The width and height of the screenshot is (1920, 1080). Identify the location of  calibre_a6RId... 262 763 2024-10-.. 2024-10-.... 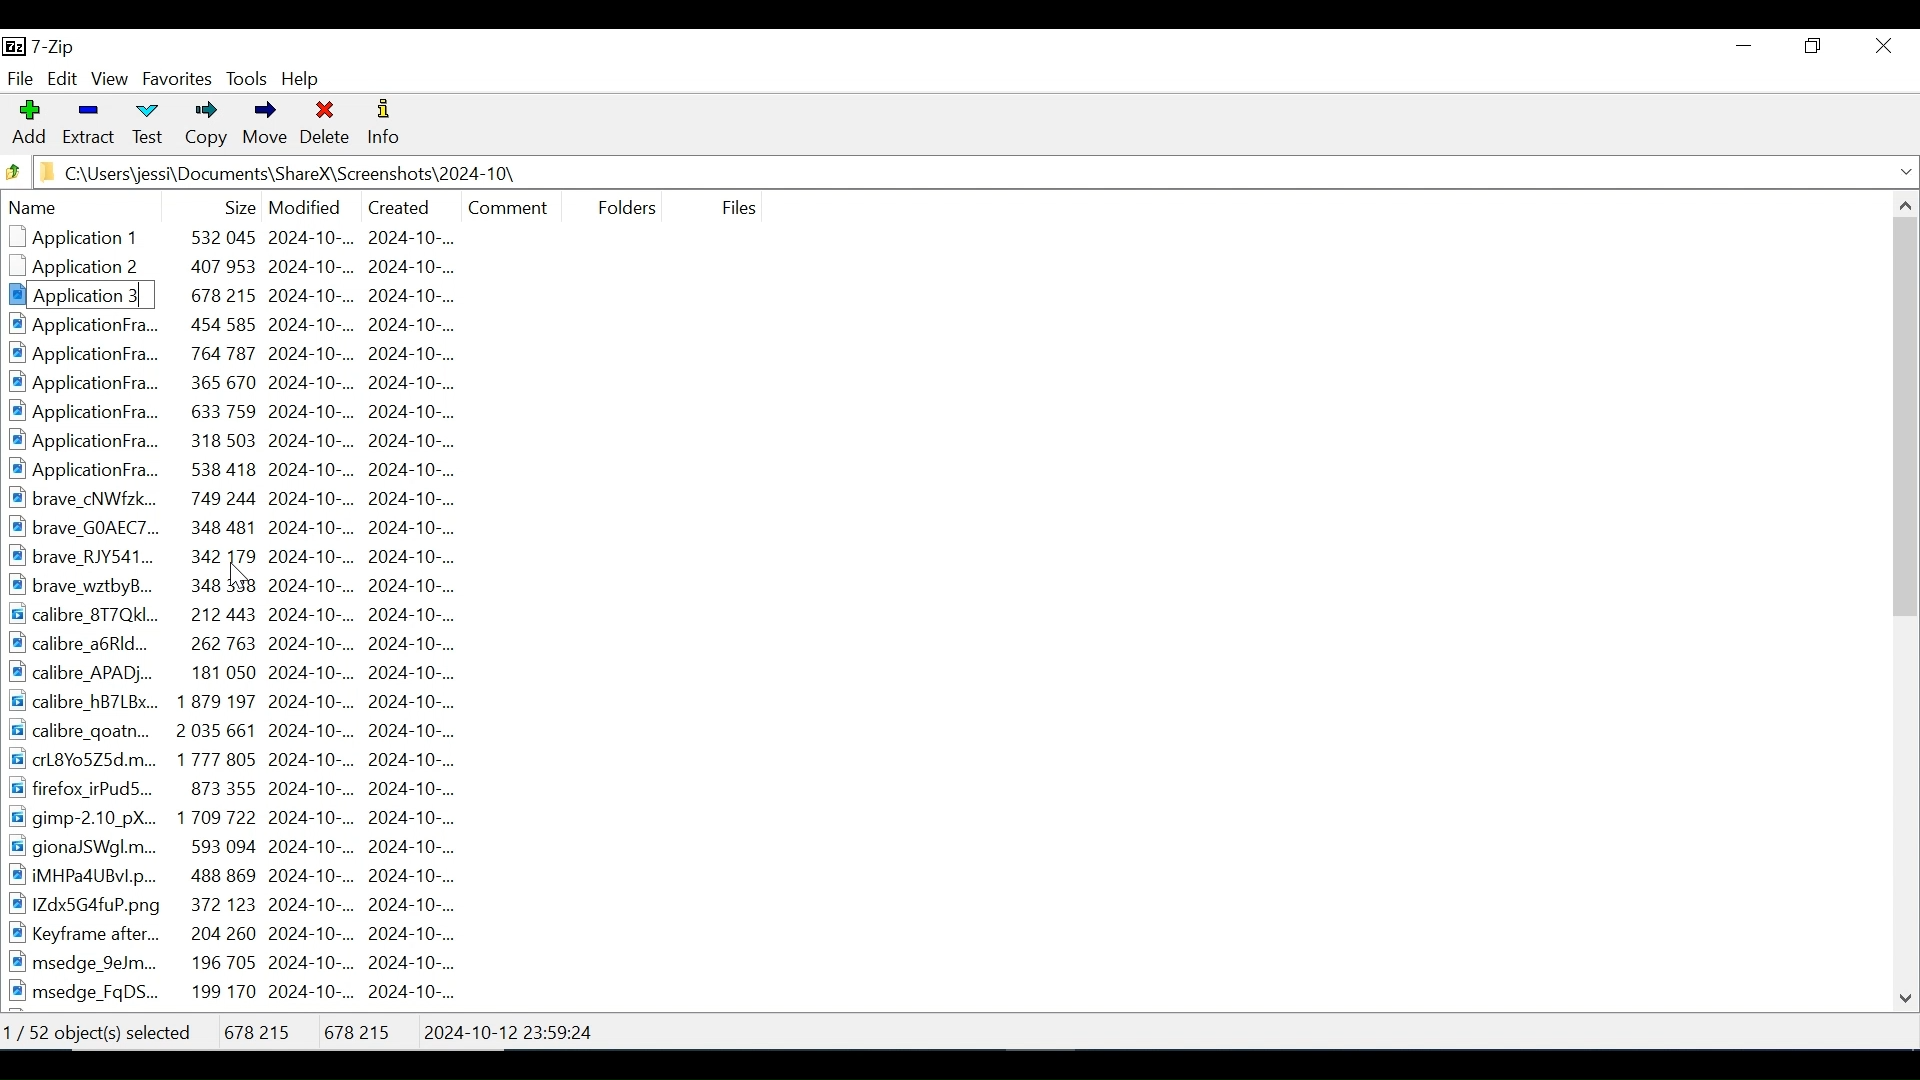
(252, 644).